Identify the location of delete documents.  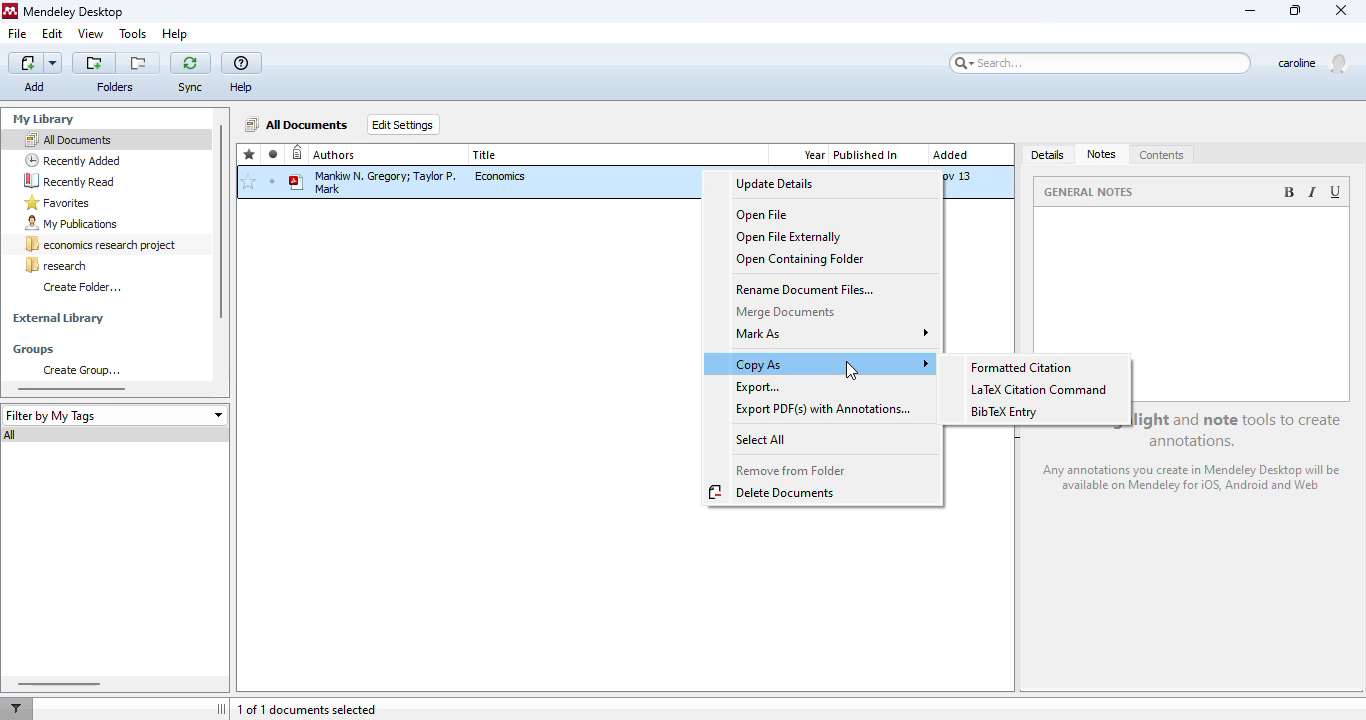
(774, 492).